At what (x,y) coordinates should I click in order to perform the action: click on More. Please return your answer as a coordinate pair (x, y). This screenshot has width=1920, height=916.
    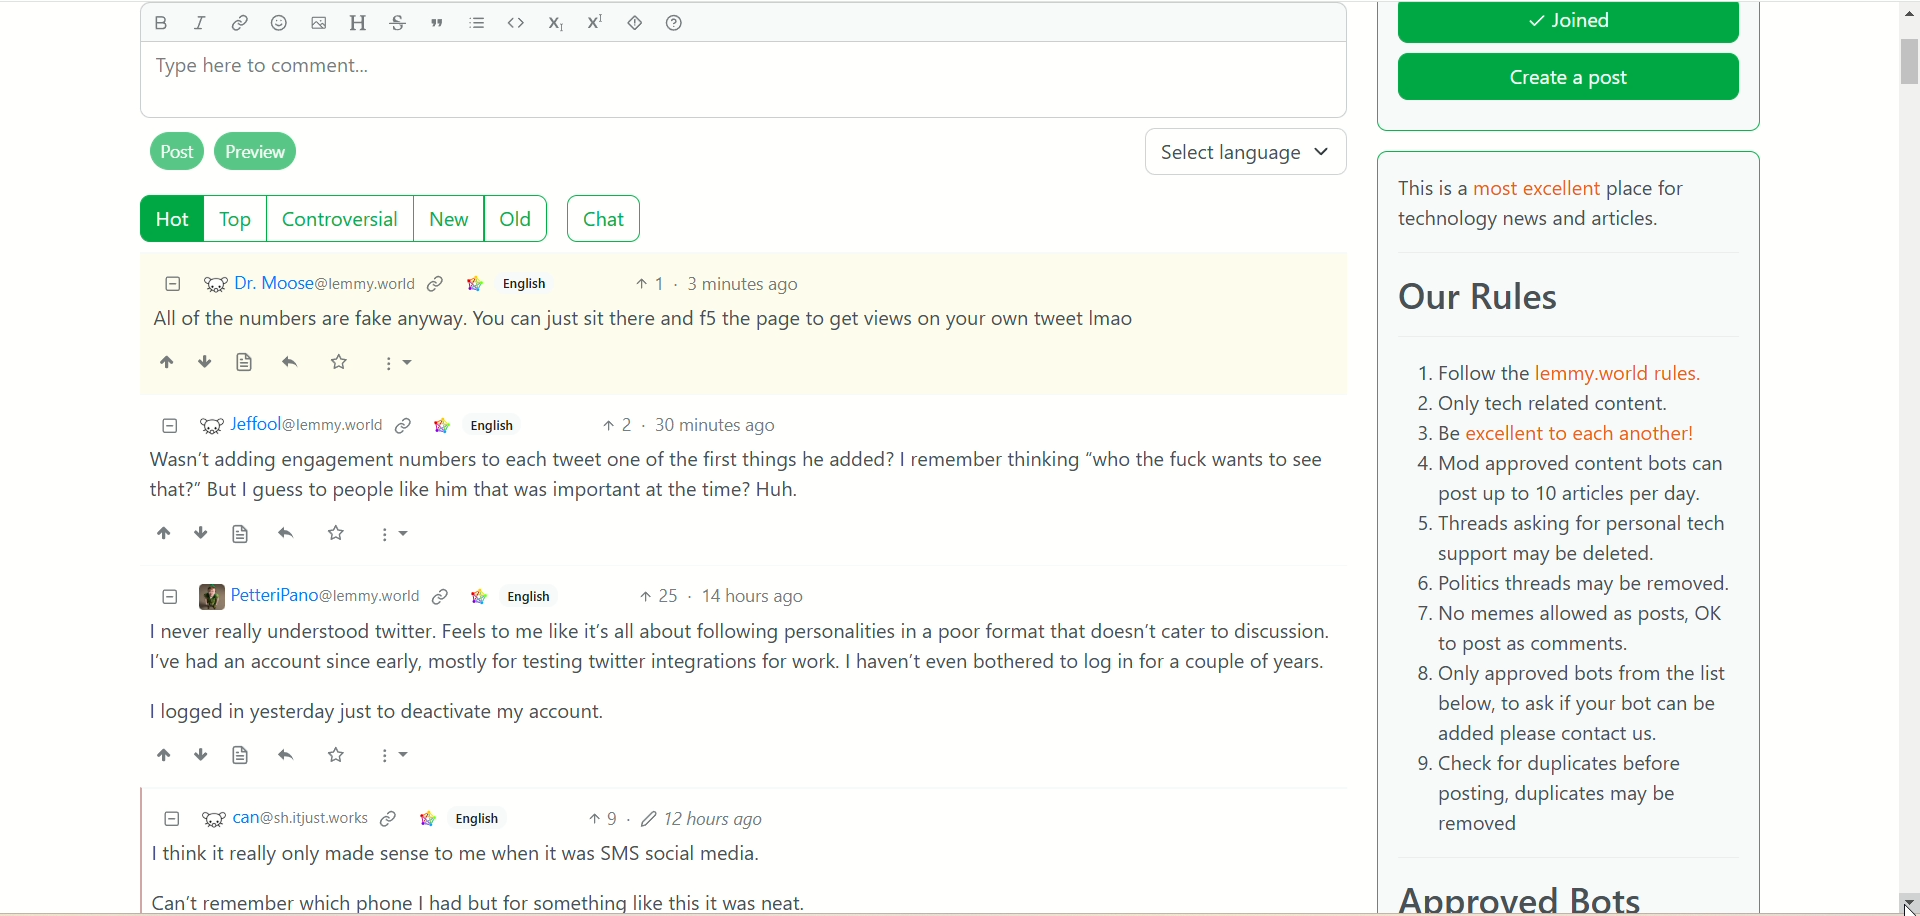
    Looking at the image, I should click on (401, 364).